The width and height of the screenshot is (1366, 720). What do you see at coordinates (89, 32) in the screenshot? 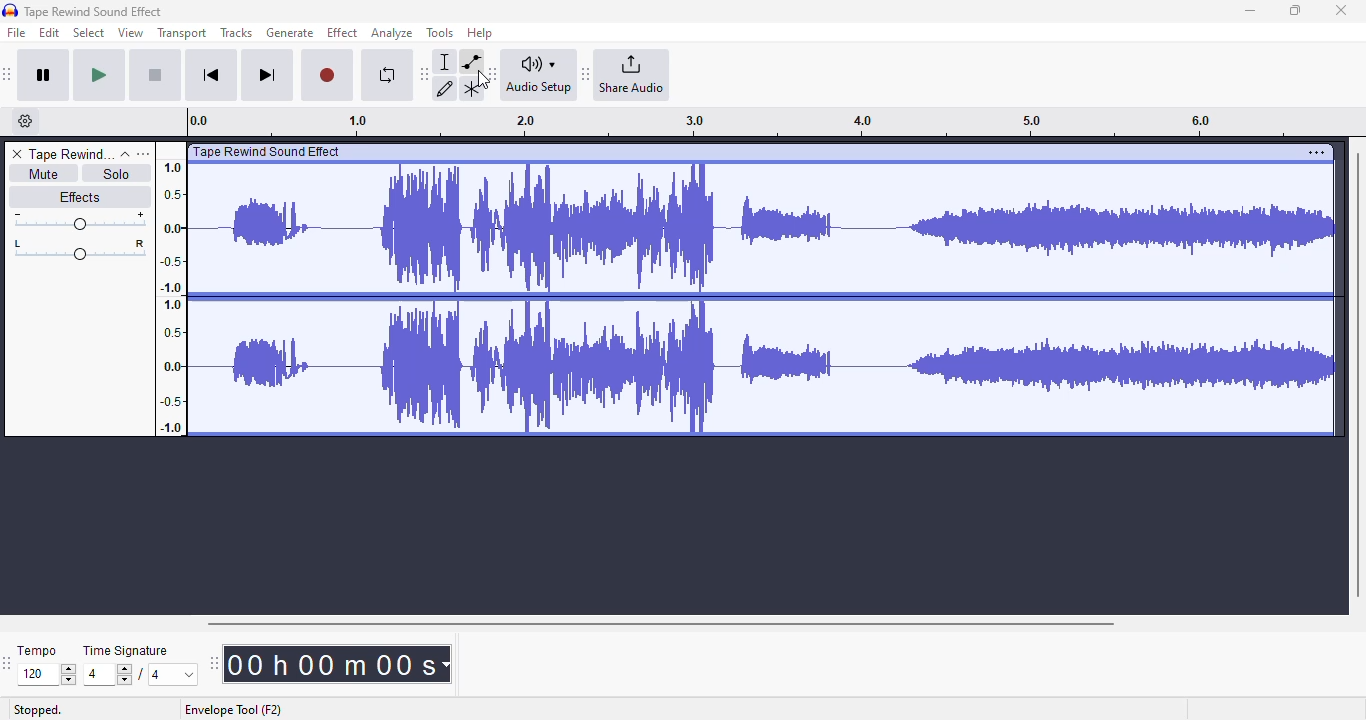
I see `select` at bounding box center [89, 32].